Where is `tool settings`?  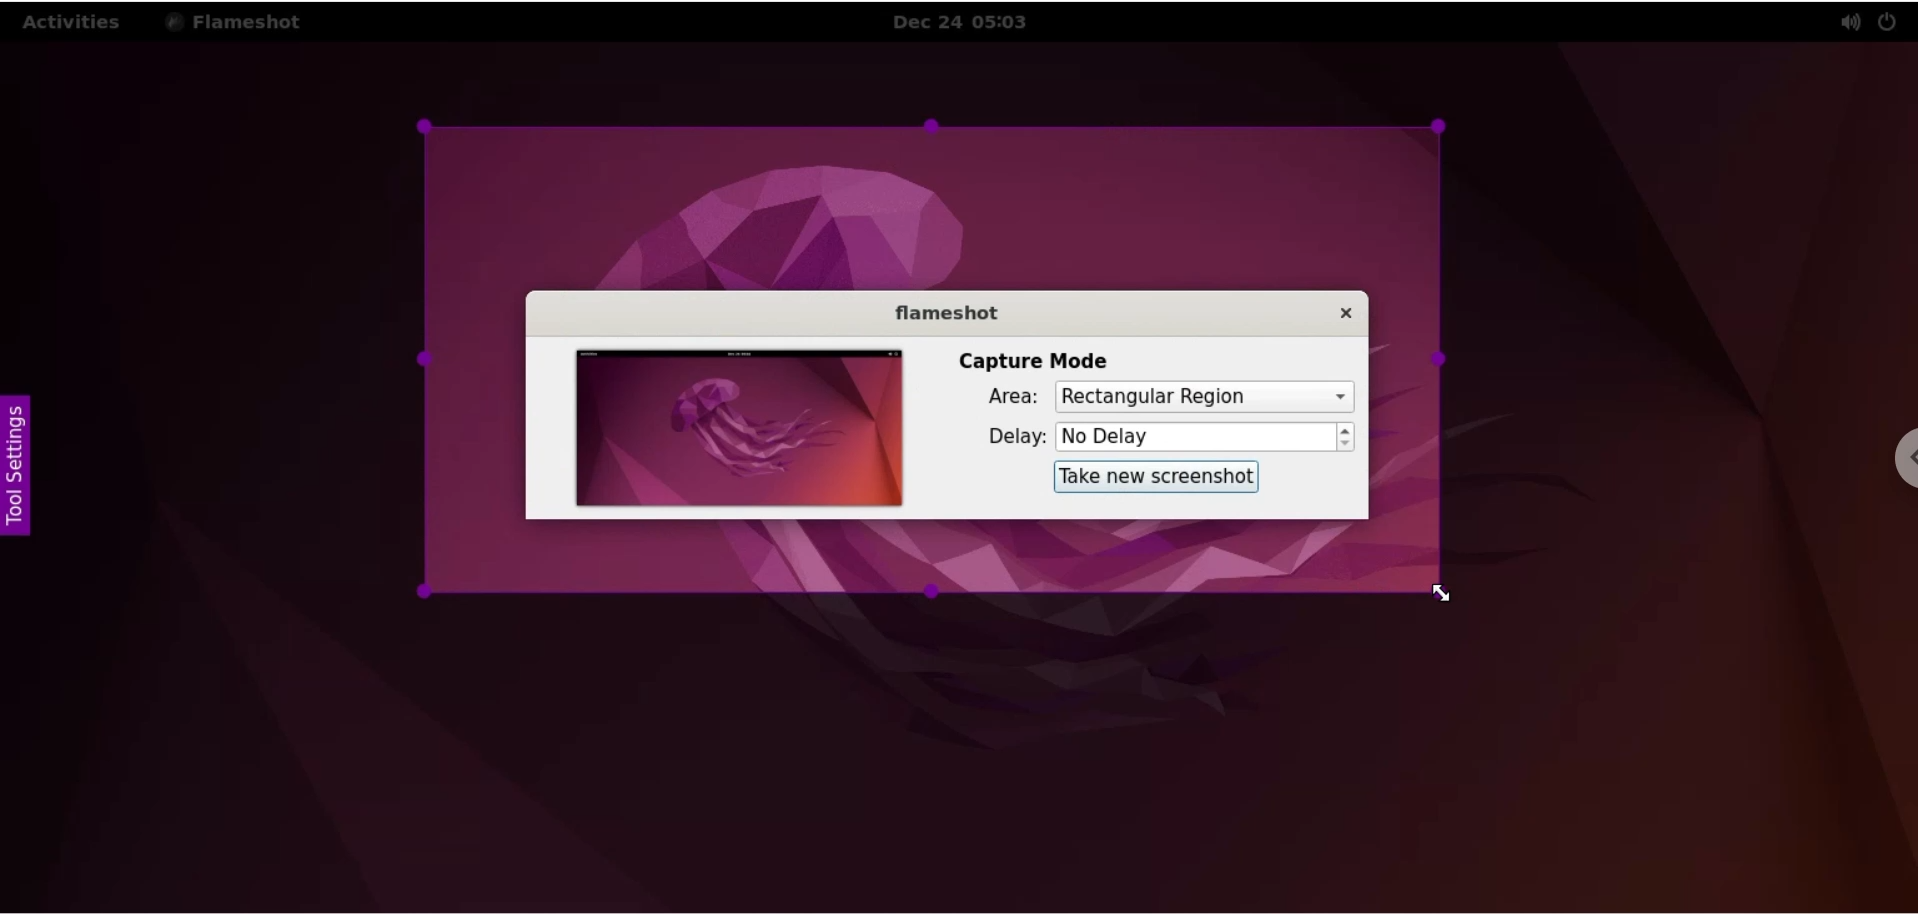
tool settings is located at coordinates (19, 467).